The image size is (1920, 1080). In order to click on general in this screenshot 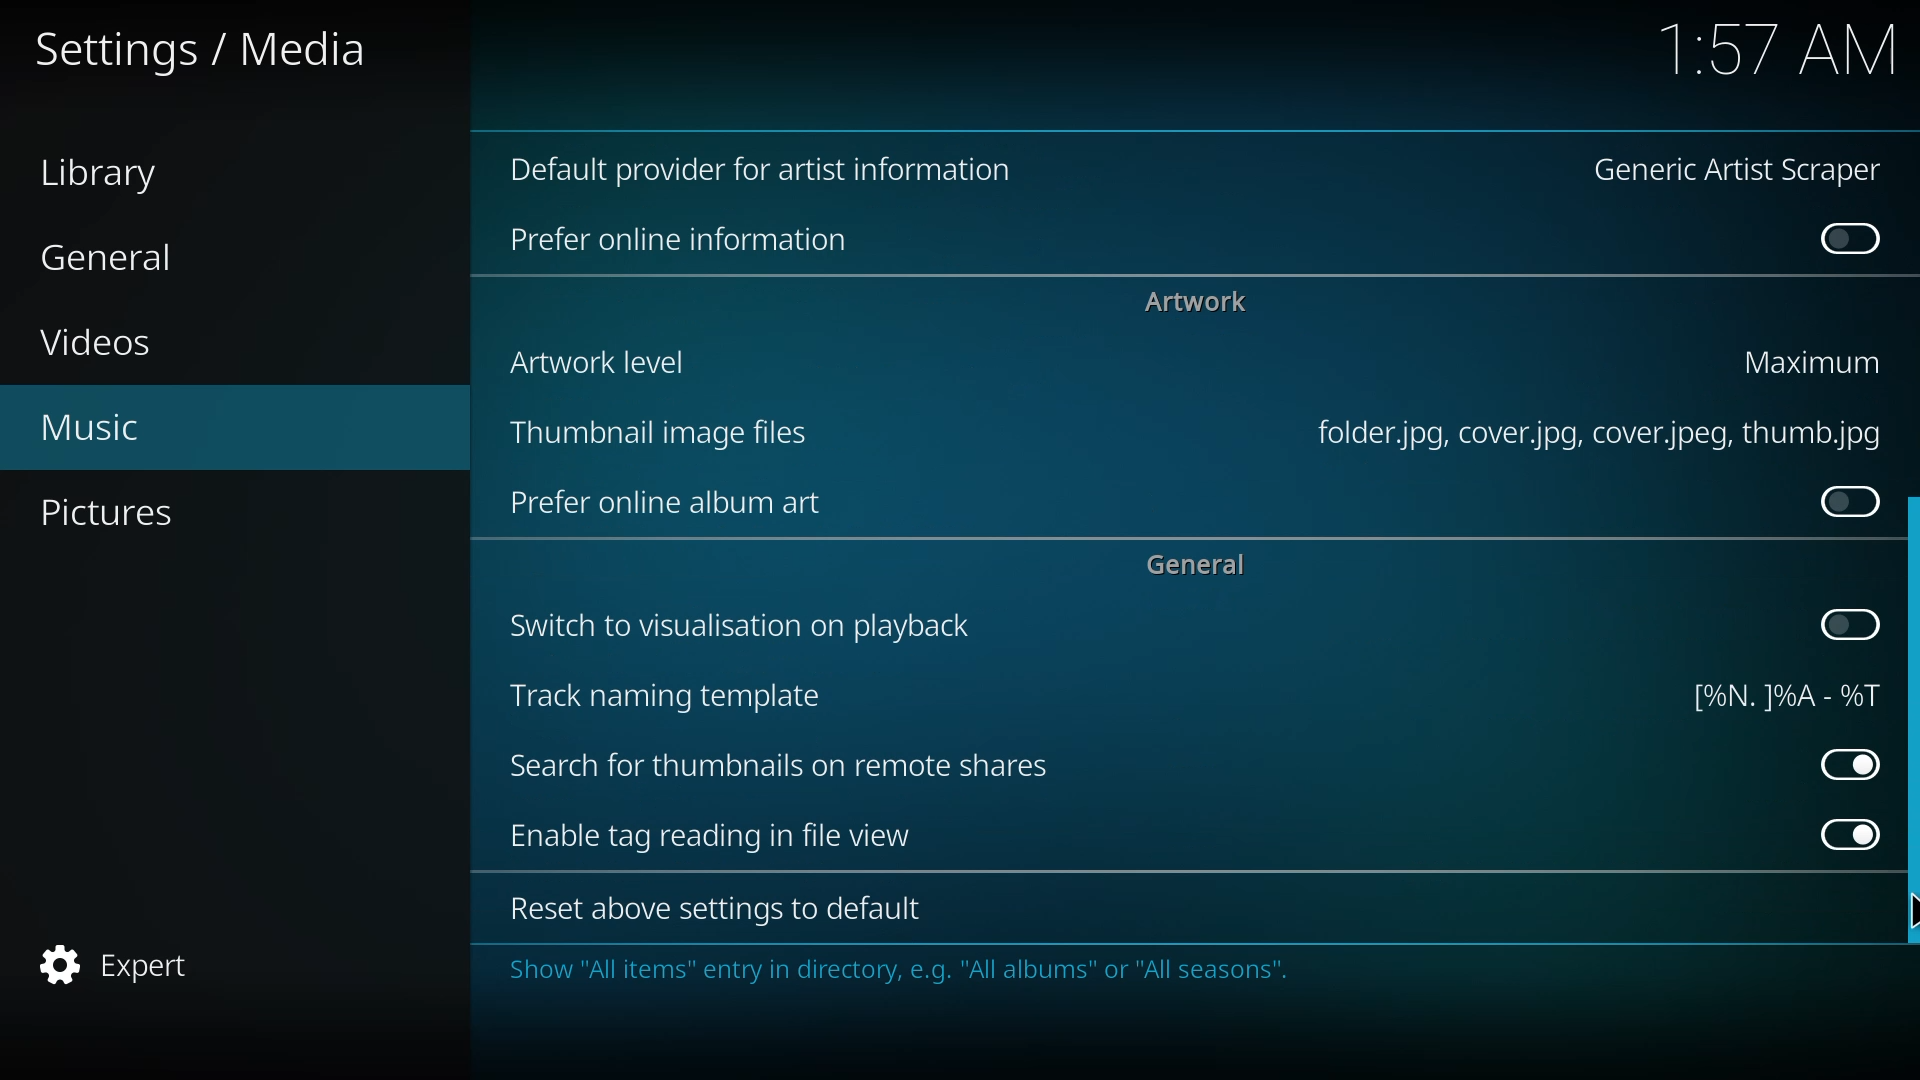, I will do `click(1195, 566)`.